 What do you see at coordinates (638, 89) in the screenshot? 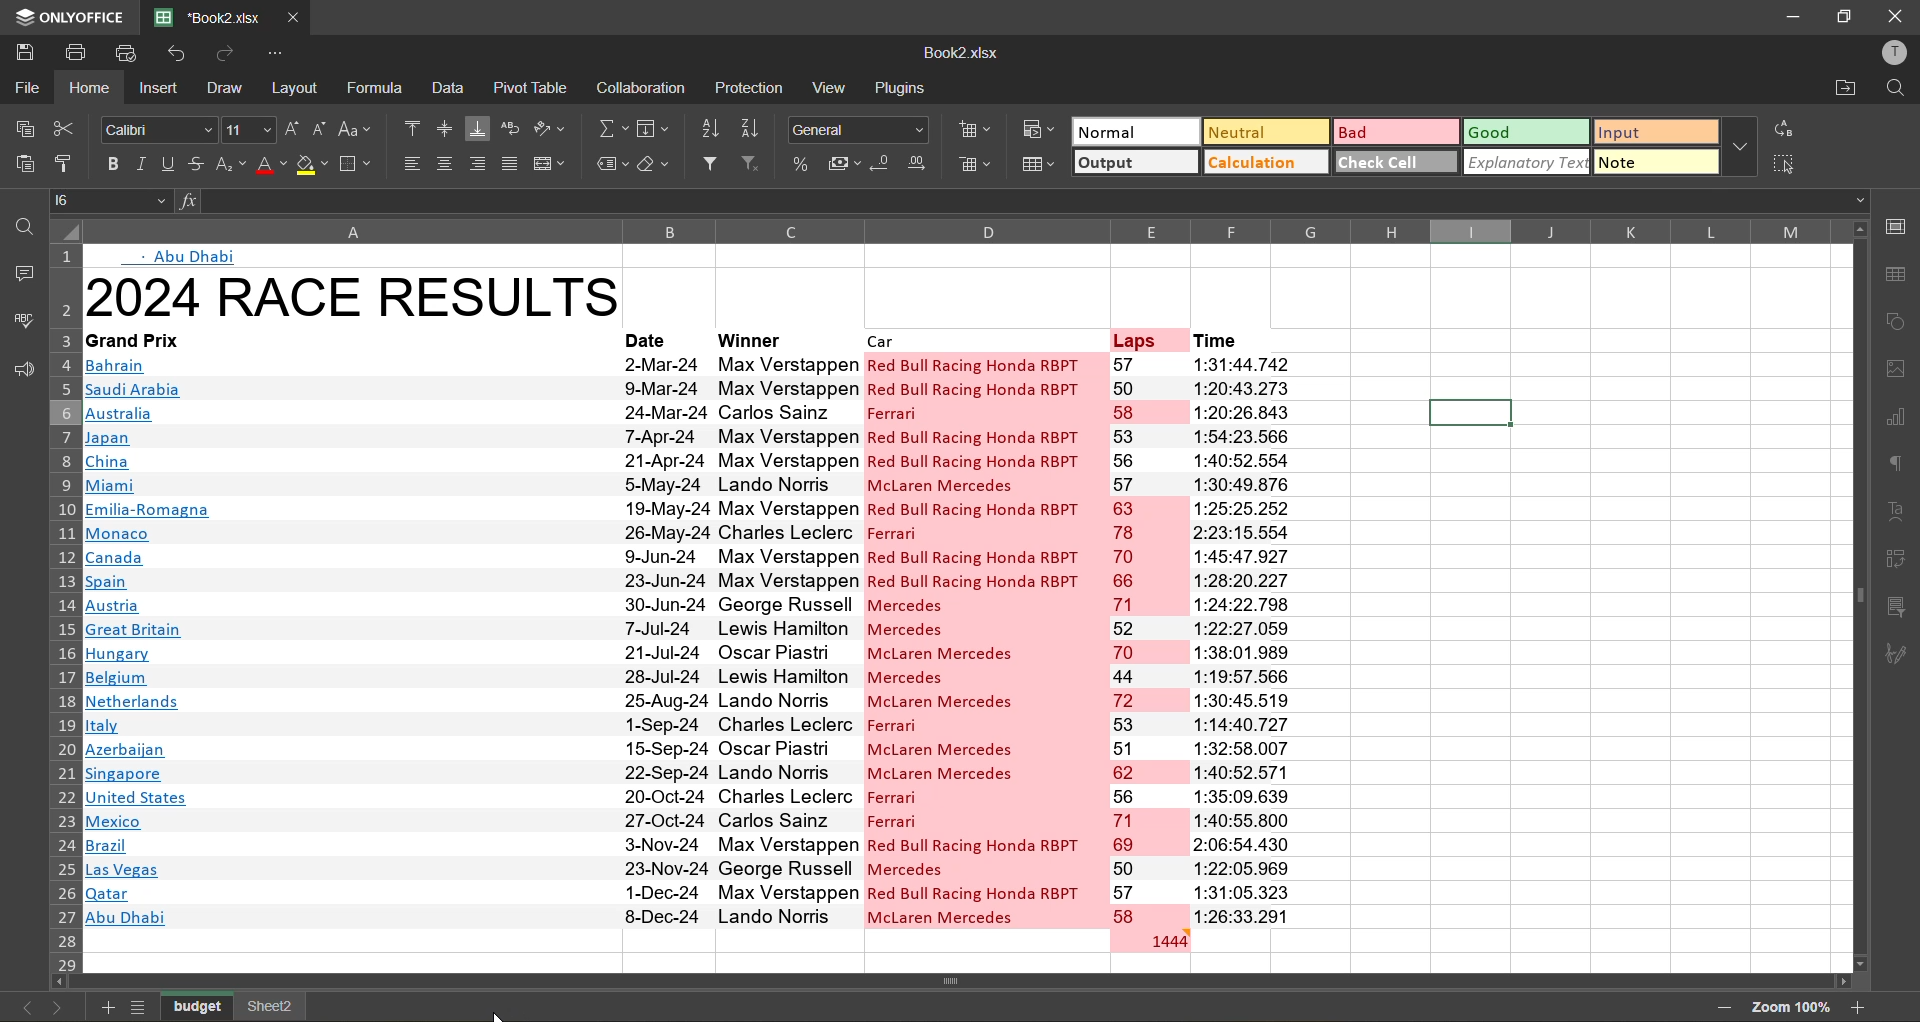
I see `collaboration` at bounding box center [638, 89].